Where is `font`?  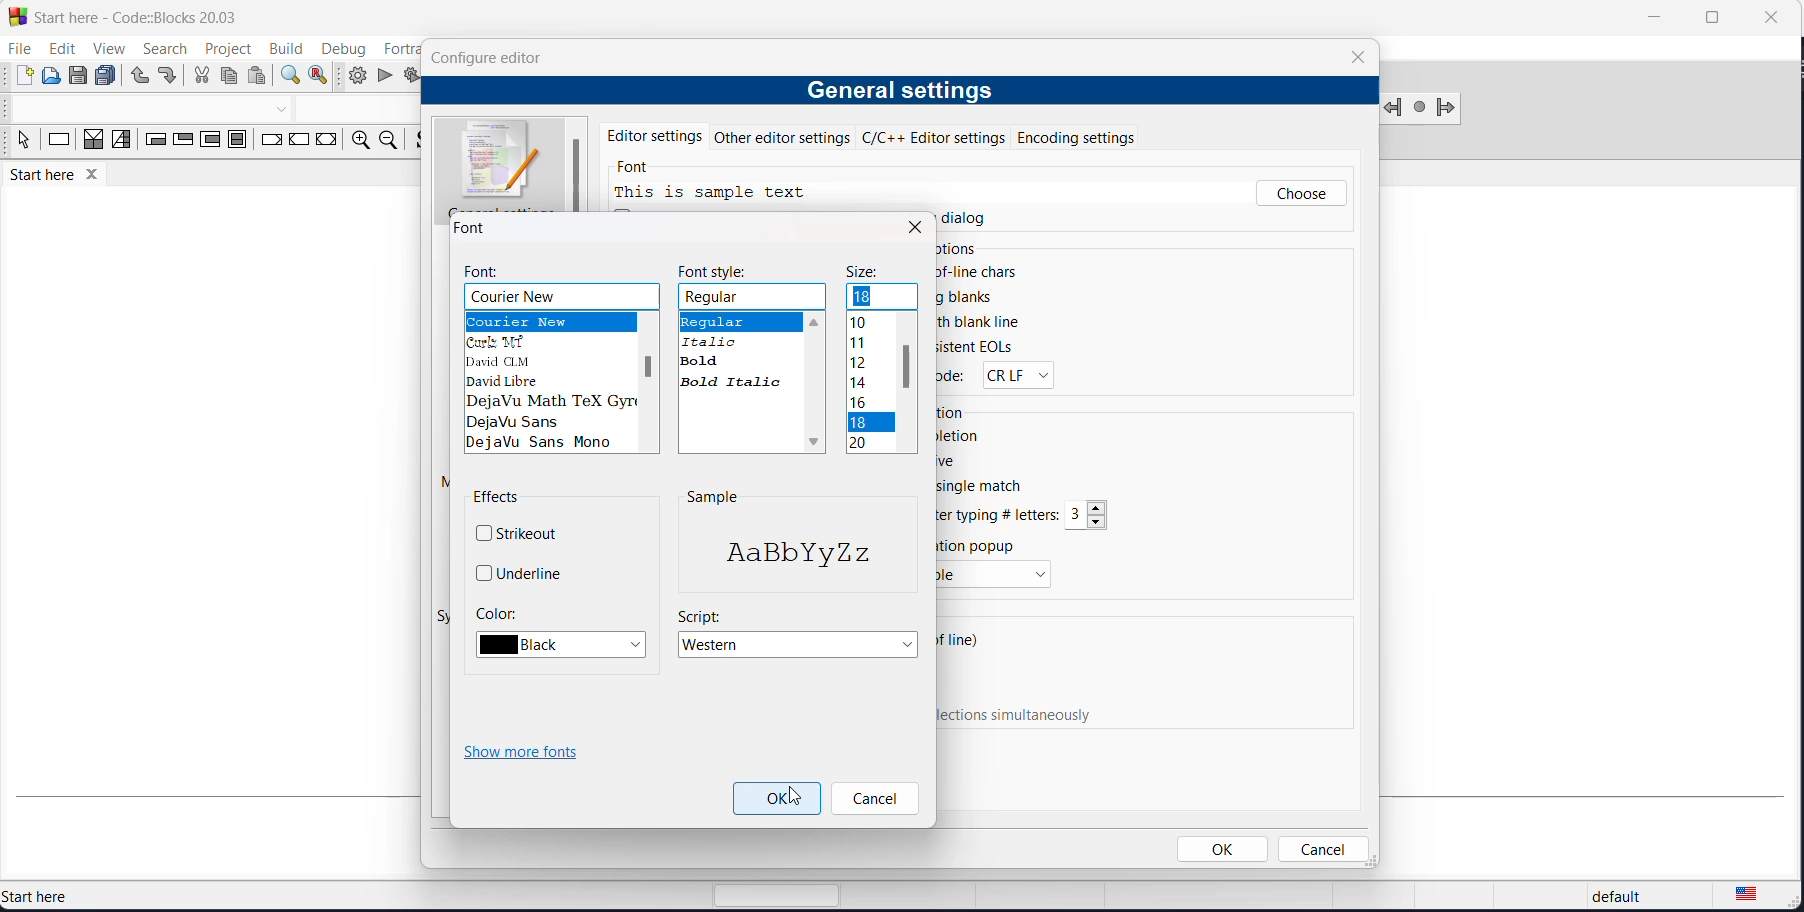
font is located at coordinates (487, 272).